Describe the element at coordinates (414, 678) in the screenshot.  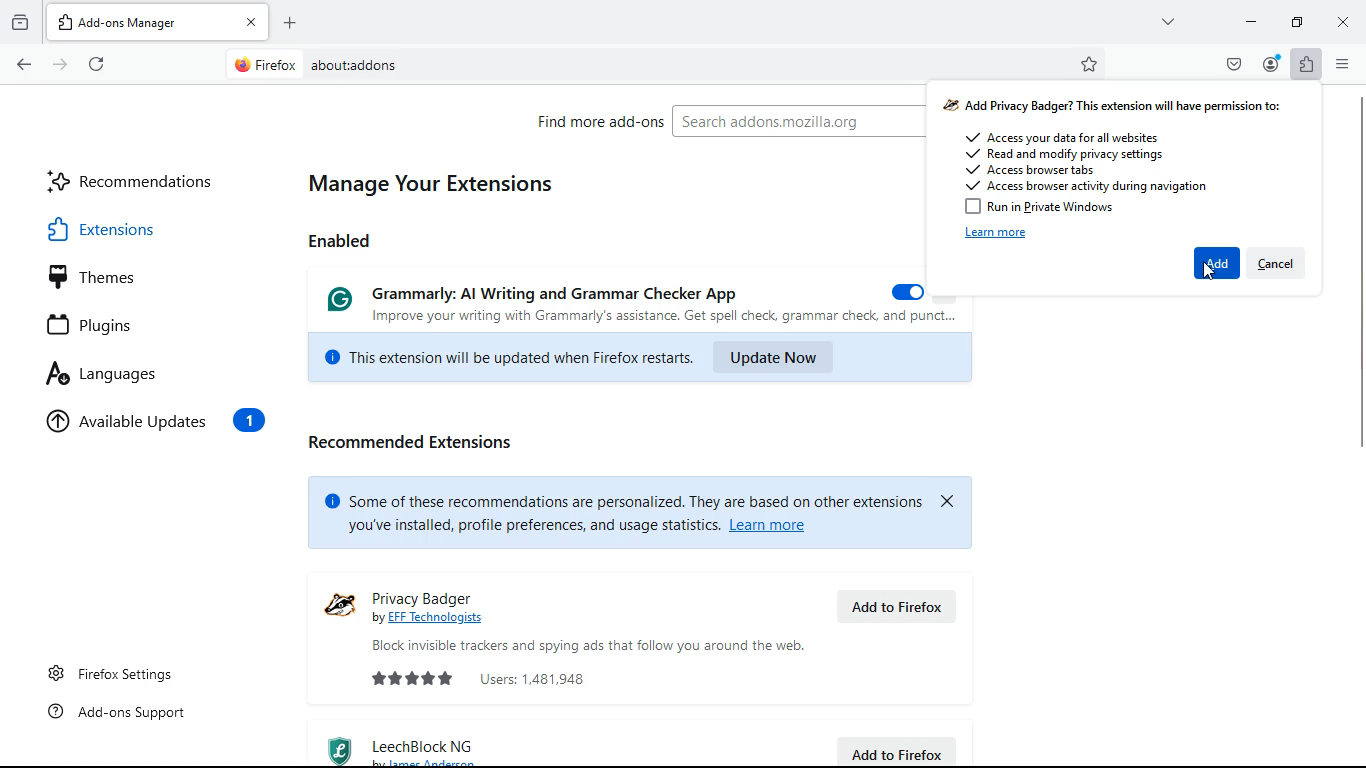
I see `rating` at that location.